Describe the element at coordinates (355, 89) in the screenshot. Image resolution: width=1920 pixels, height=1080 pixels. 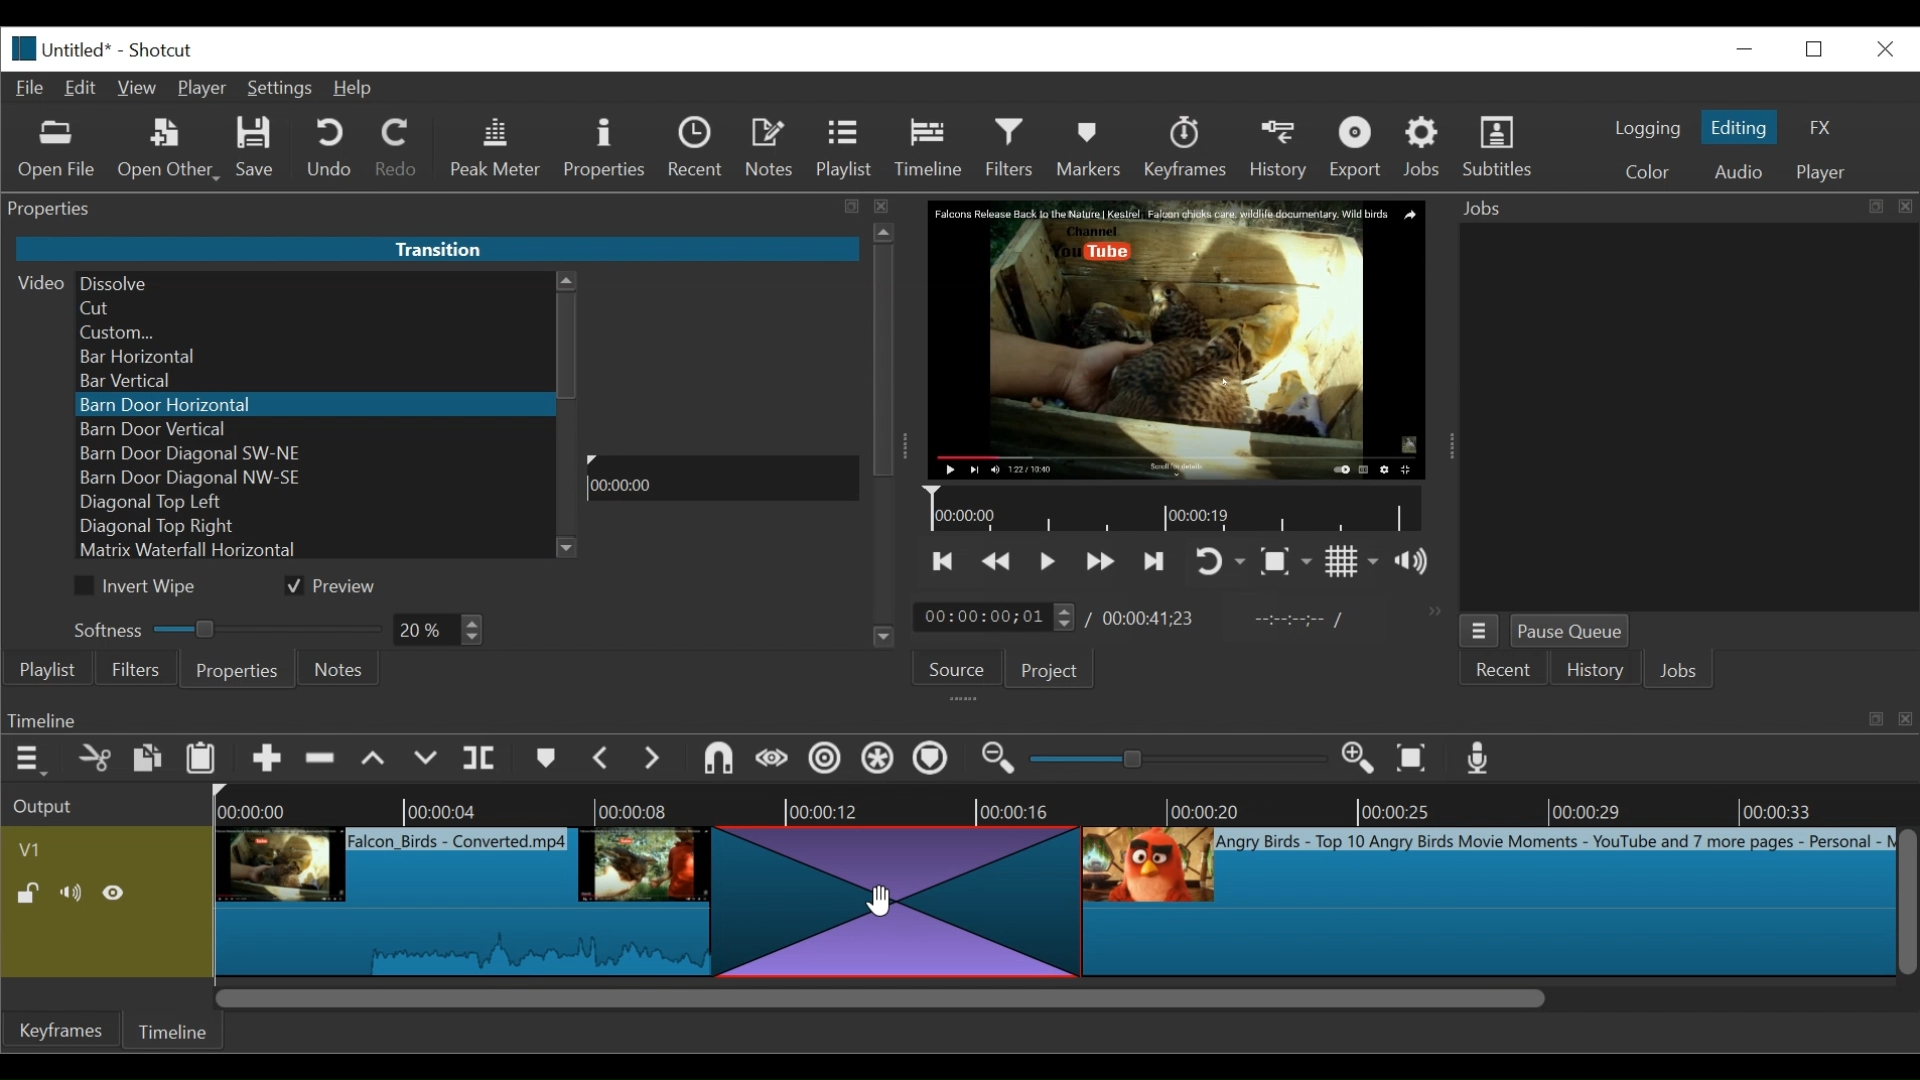
I see `Help` at that location.